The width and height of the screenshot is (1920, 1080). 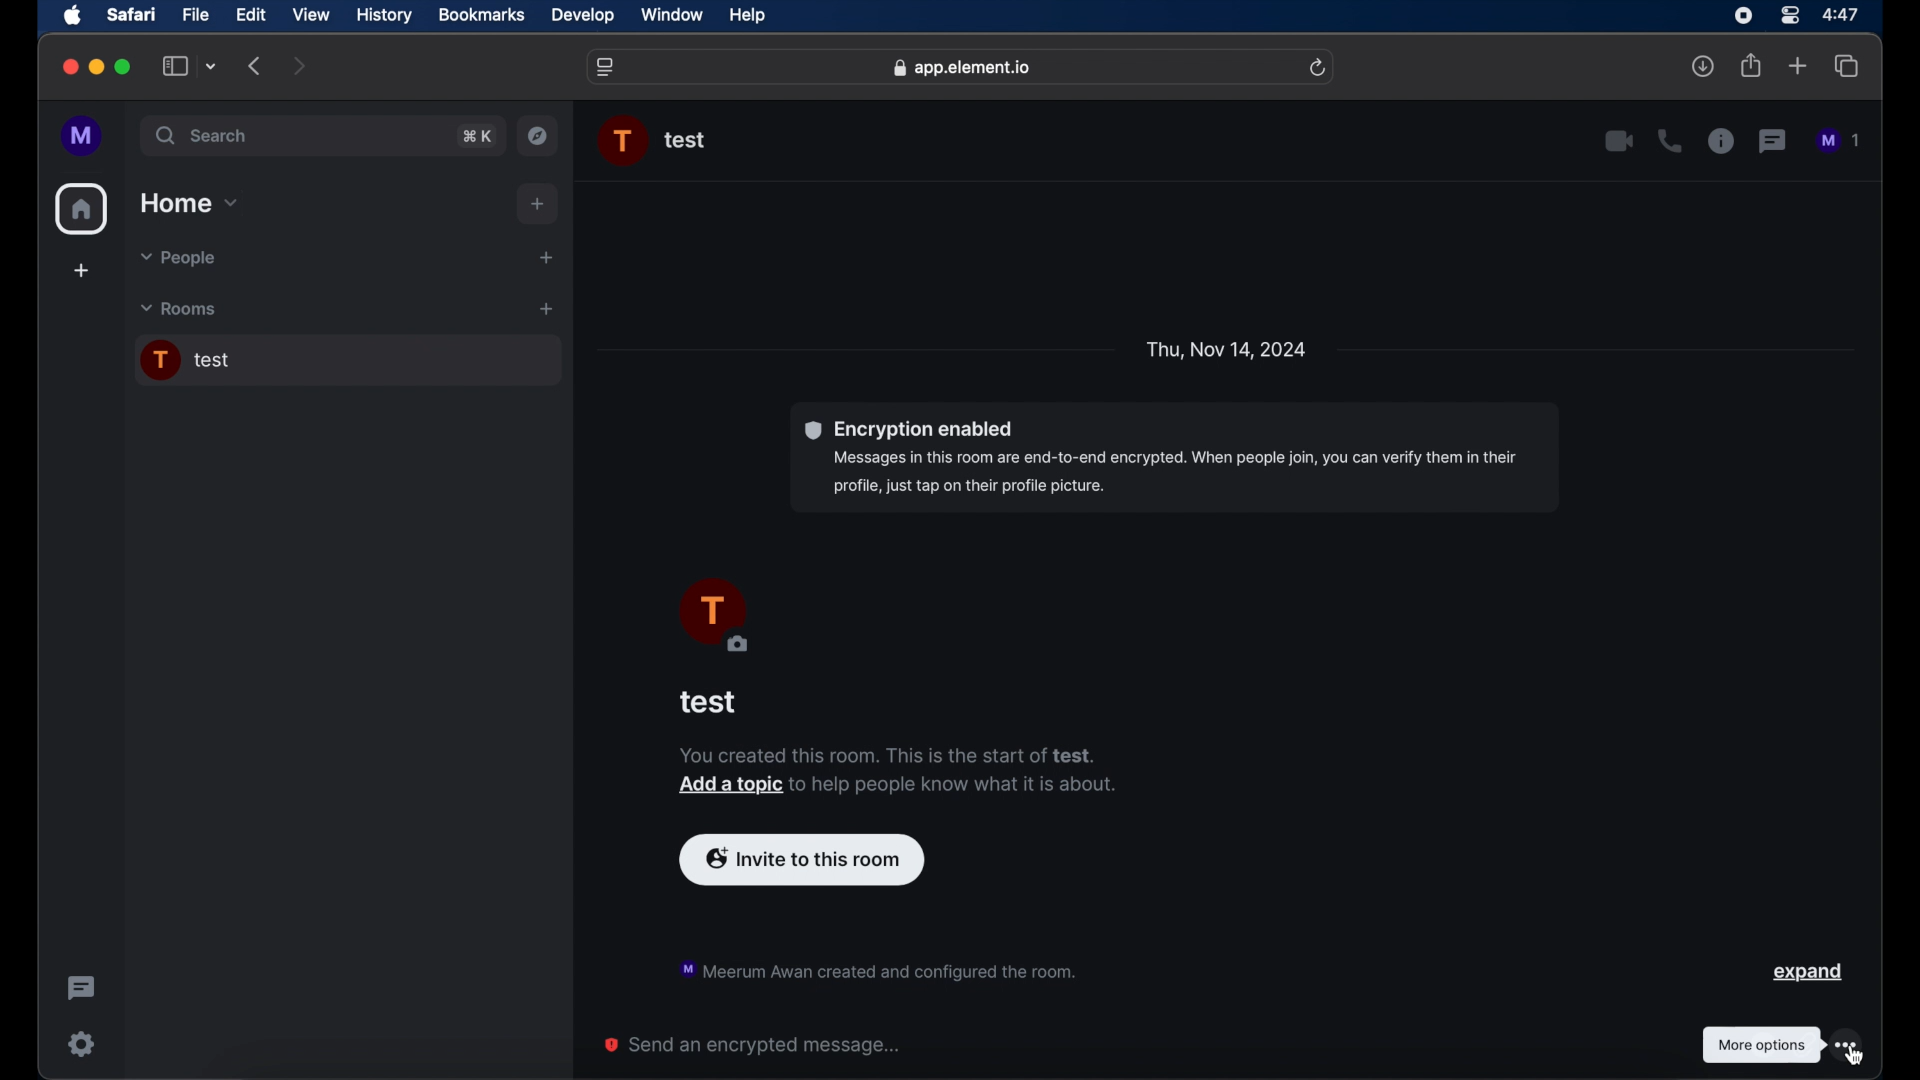 I want to click on safari, so click(x=132, y=16).